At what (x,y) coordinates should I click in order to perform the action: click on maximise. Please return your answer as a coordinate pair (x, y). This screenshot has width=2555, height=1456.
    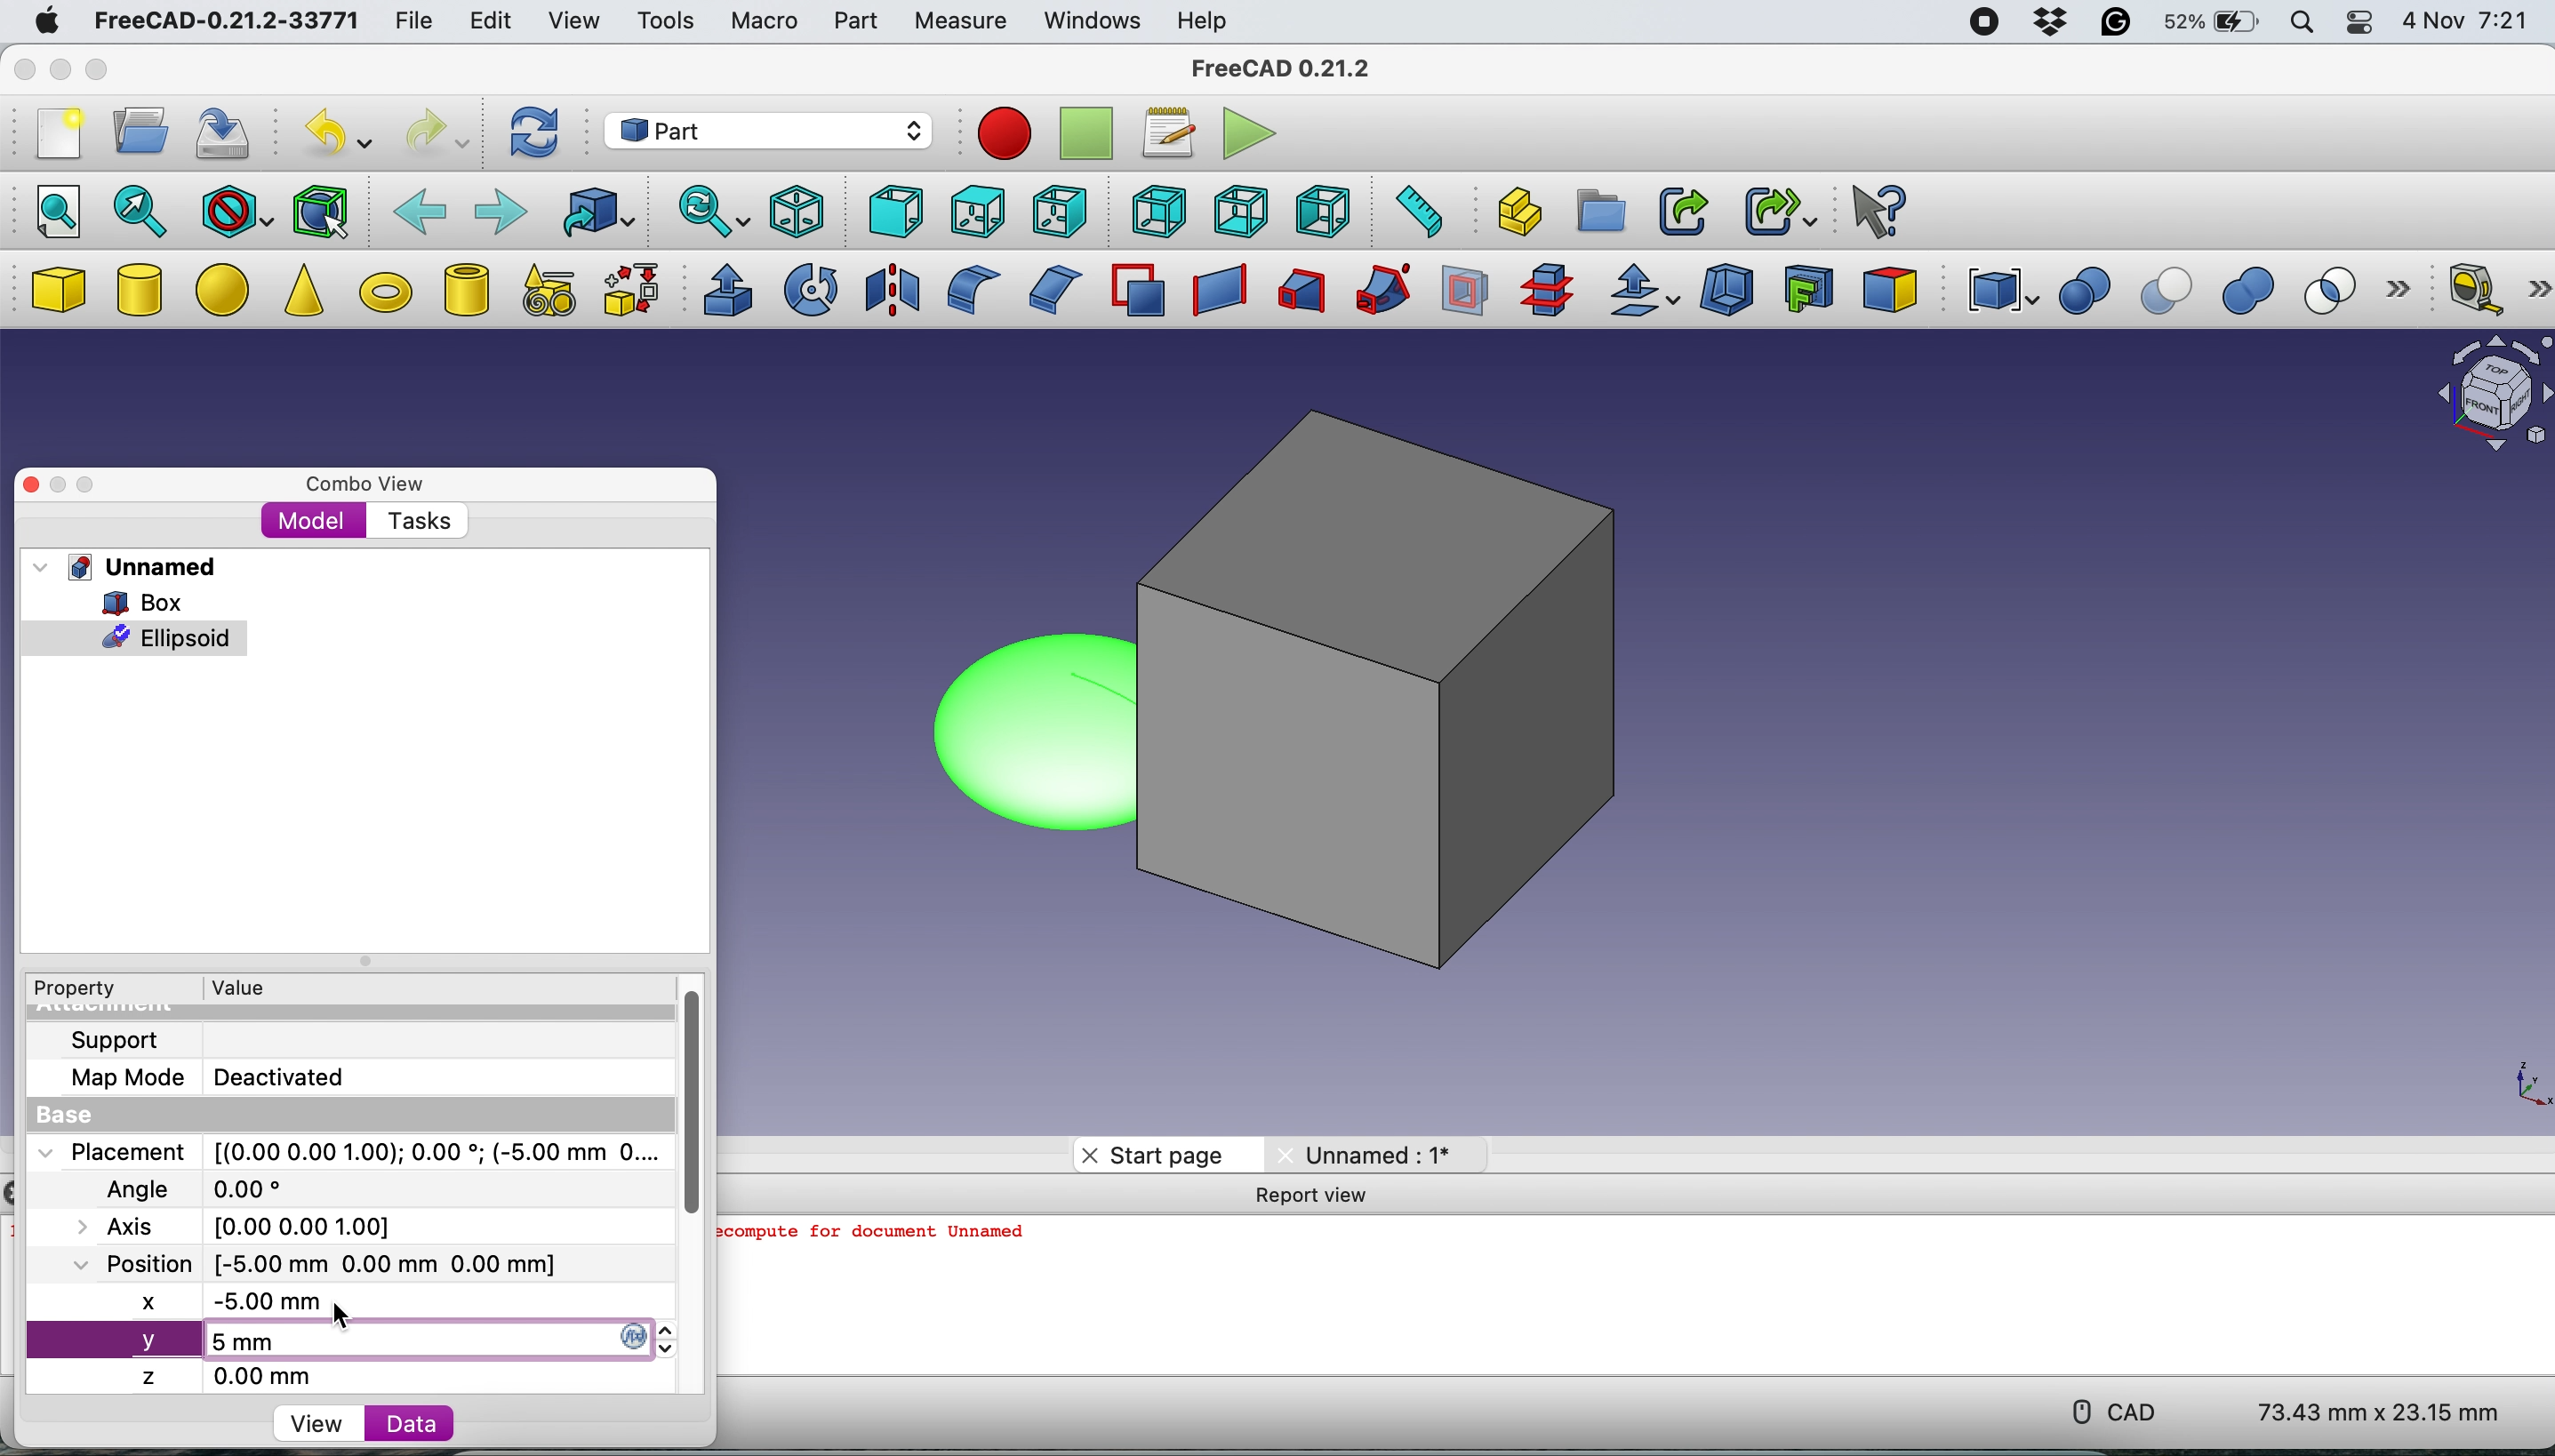
    Looking at the image, I should click on (97, 71).